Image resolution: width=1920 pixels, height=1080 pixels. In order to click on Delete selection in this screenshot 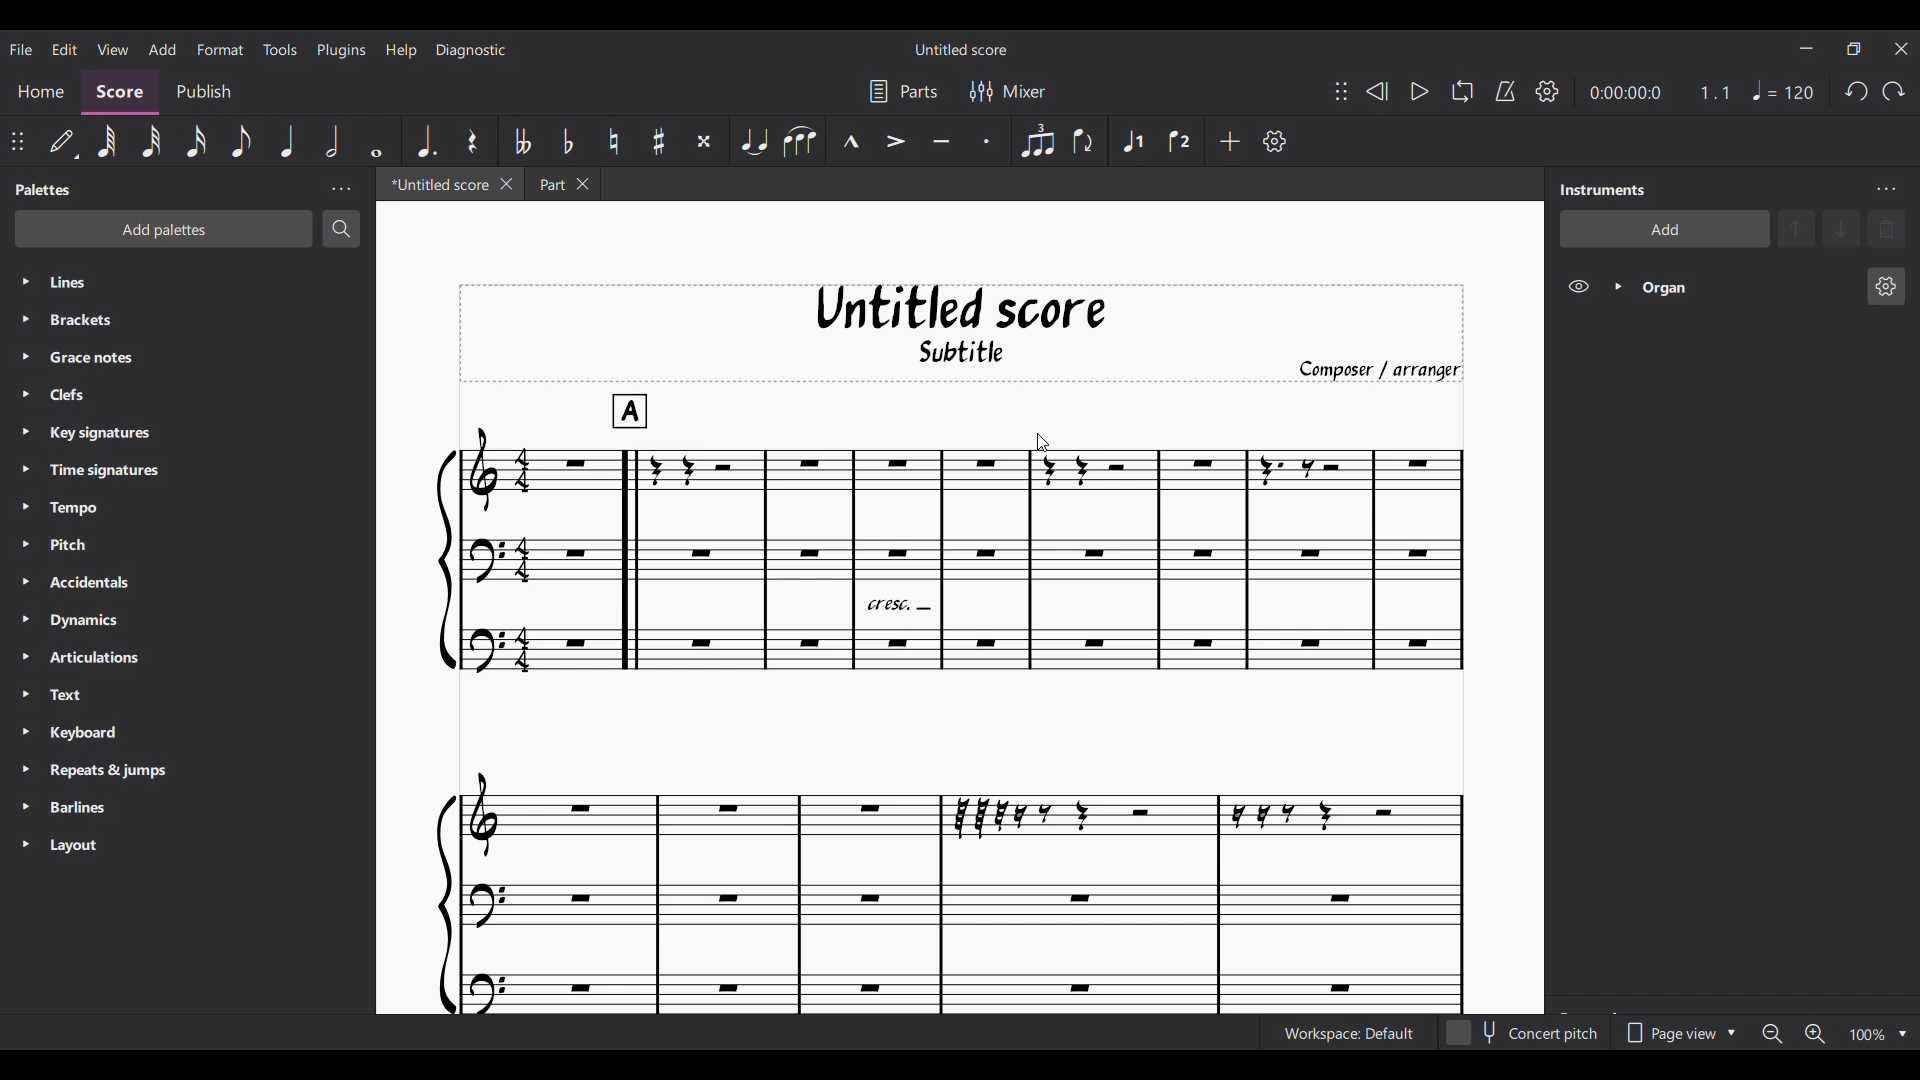, I will do `click(1887, 229)`.